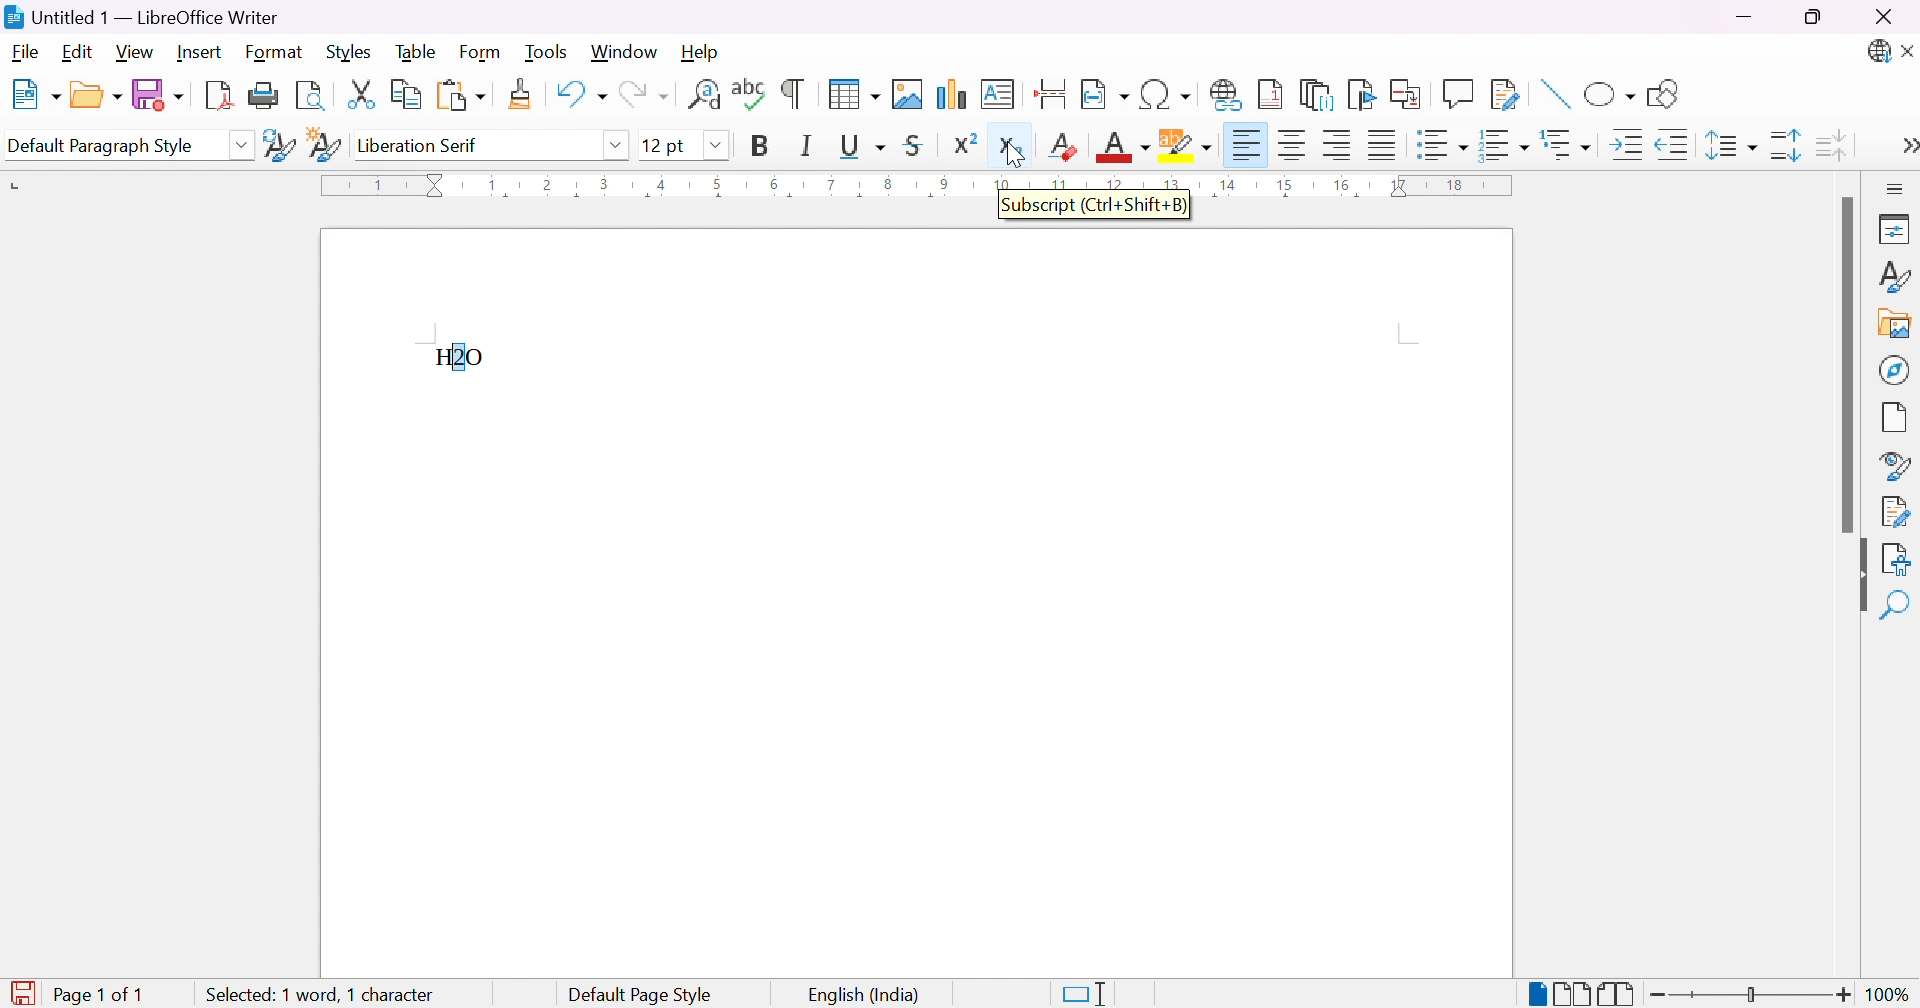 The height and width of the screenshot is (1008, 1920). I want to click on Edit, so click(81, 53).